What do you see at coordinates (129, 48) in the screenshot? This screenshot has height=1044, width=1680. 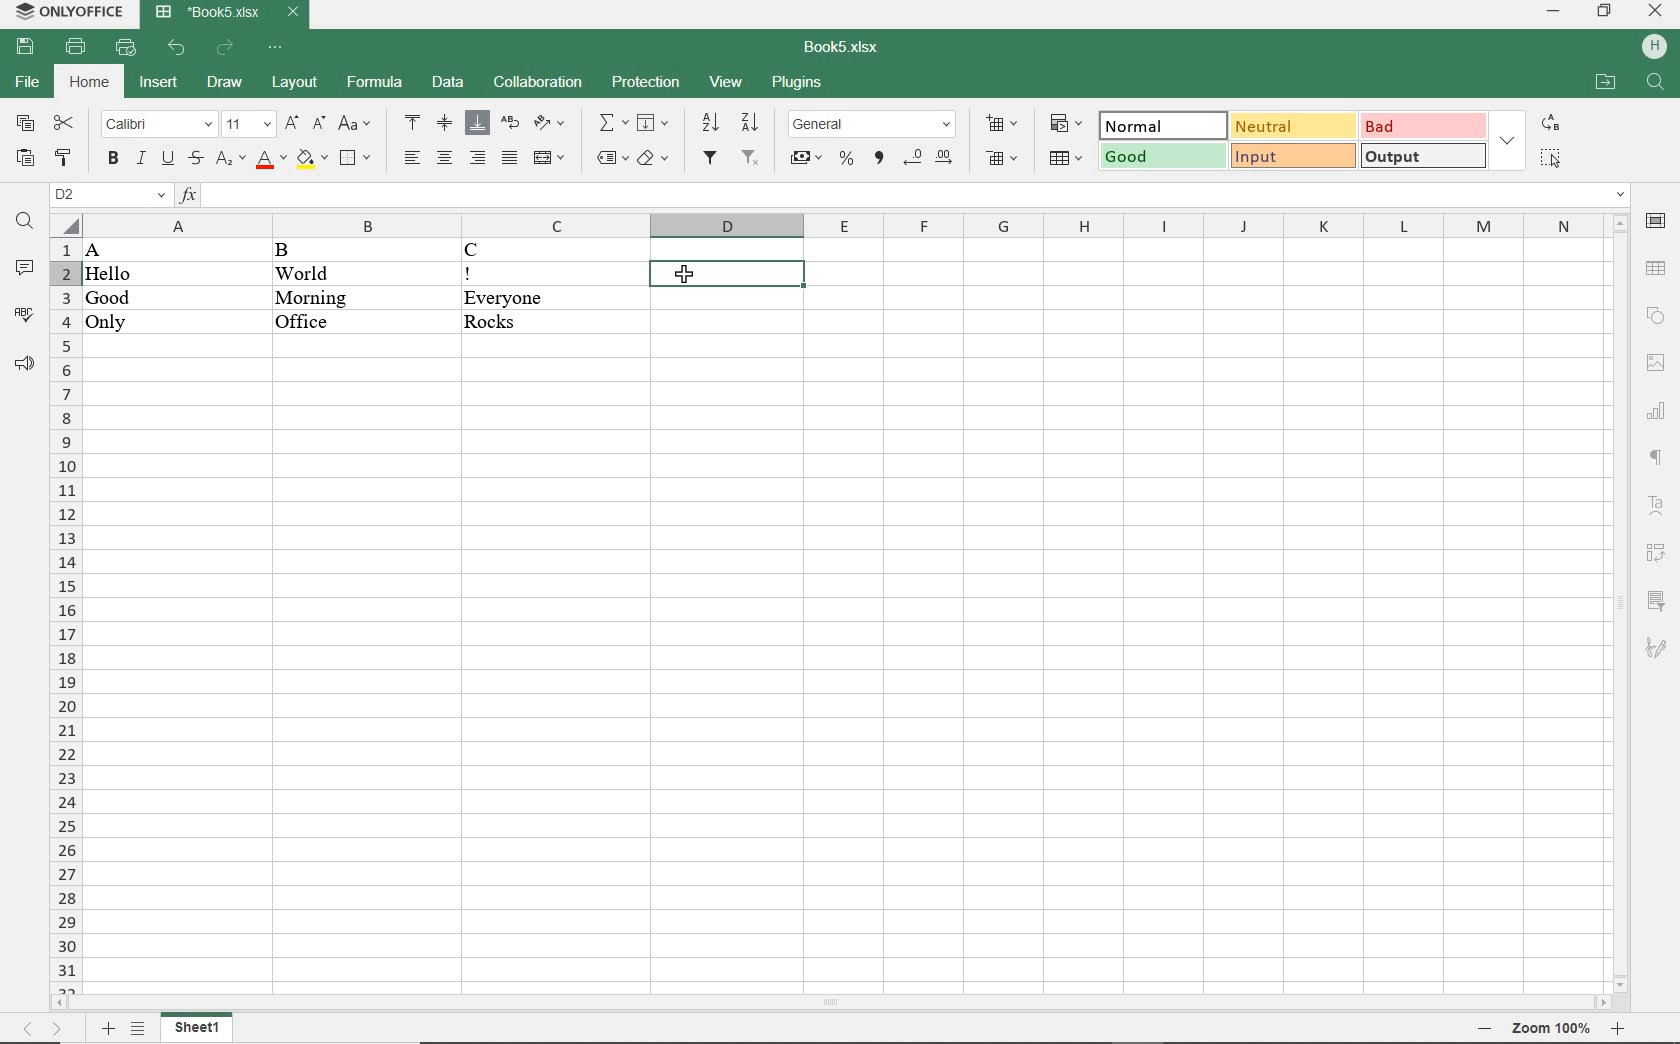 I see `QUICK PRINT` at bounding box center [129, 48].